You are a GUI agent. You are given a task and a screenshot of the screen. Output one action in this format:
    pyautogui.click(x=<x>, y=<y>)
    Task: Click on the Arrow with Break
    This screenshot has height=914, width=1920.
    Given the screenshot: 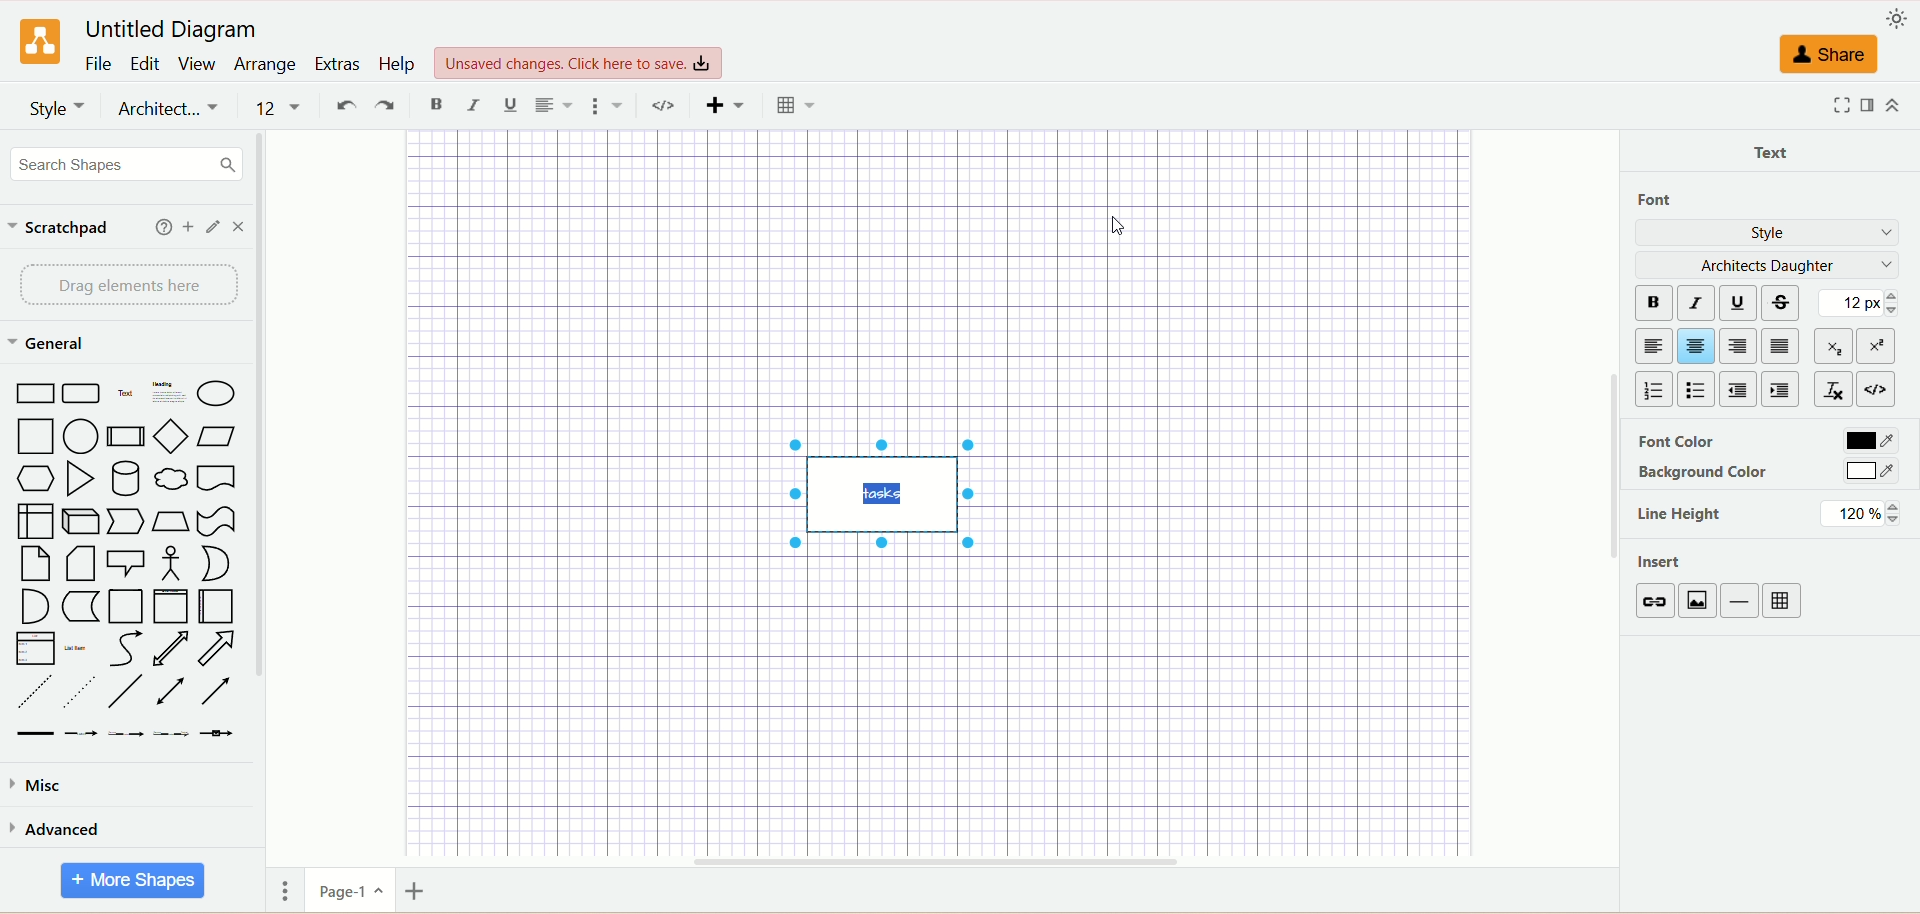 What is the action you would take?
    pyautogui.click(x=82, y=734)
    